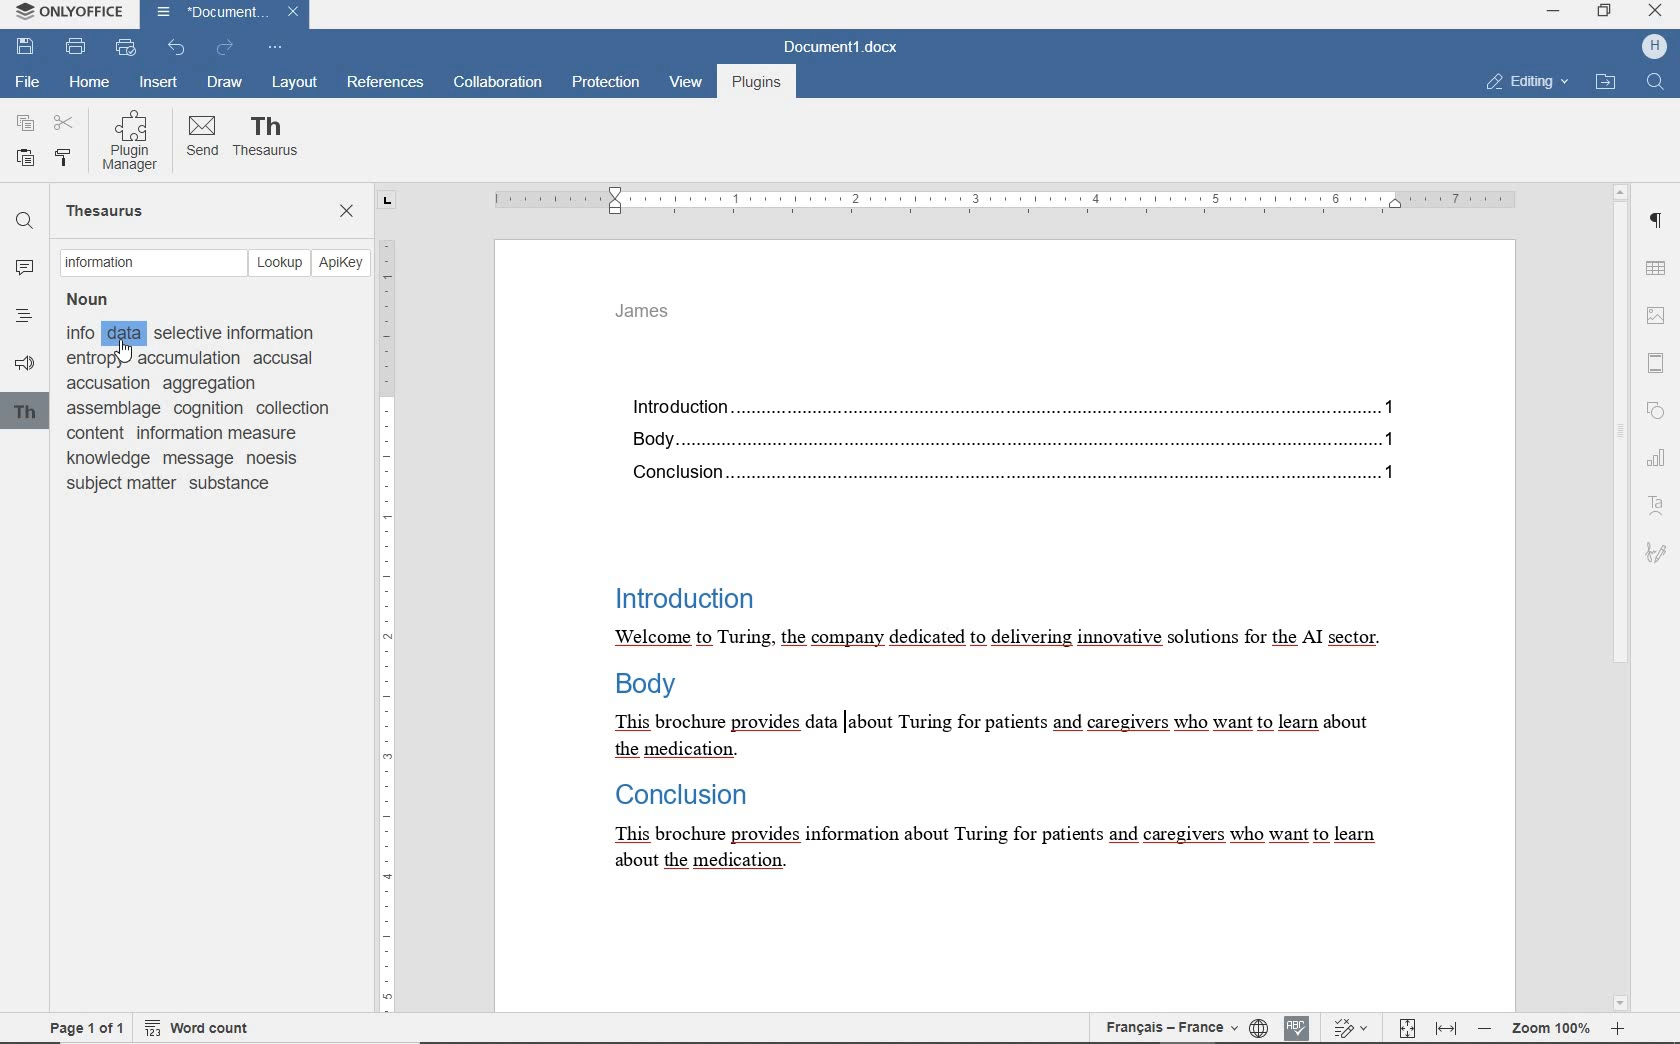 The width and height of the screenshot is (1680, 1044). Describe the element at coordinates (24, 360) in the screenshot. I see `FEEDBACK & SUPPORT` at that location.